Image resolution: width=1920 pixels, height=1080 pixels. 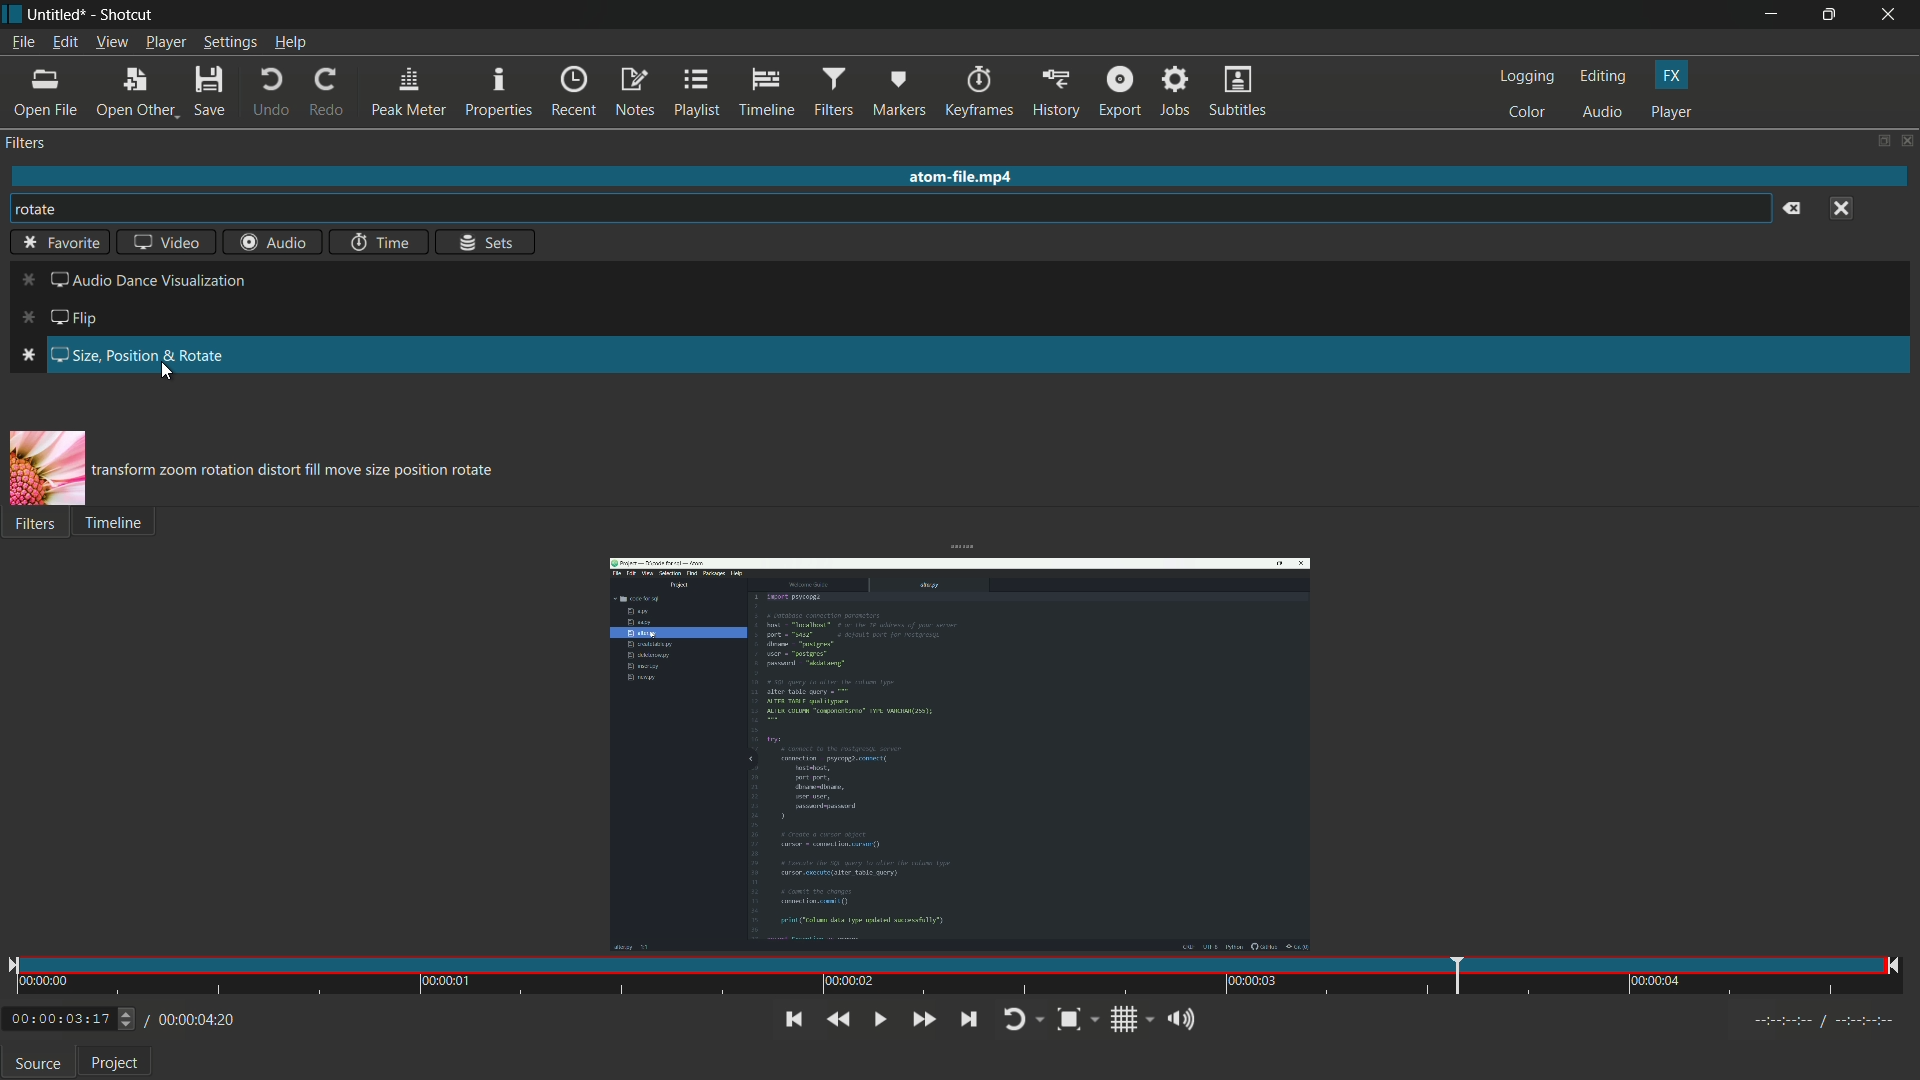 What do you see at coordinates (1021, 1019) in the screenshot?
I see `toggle player looping` at bounding box center [1021, 1019].